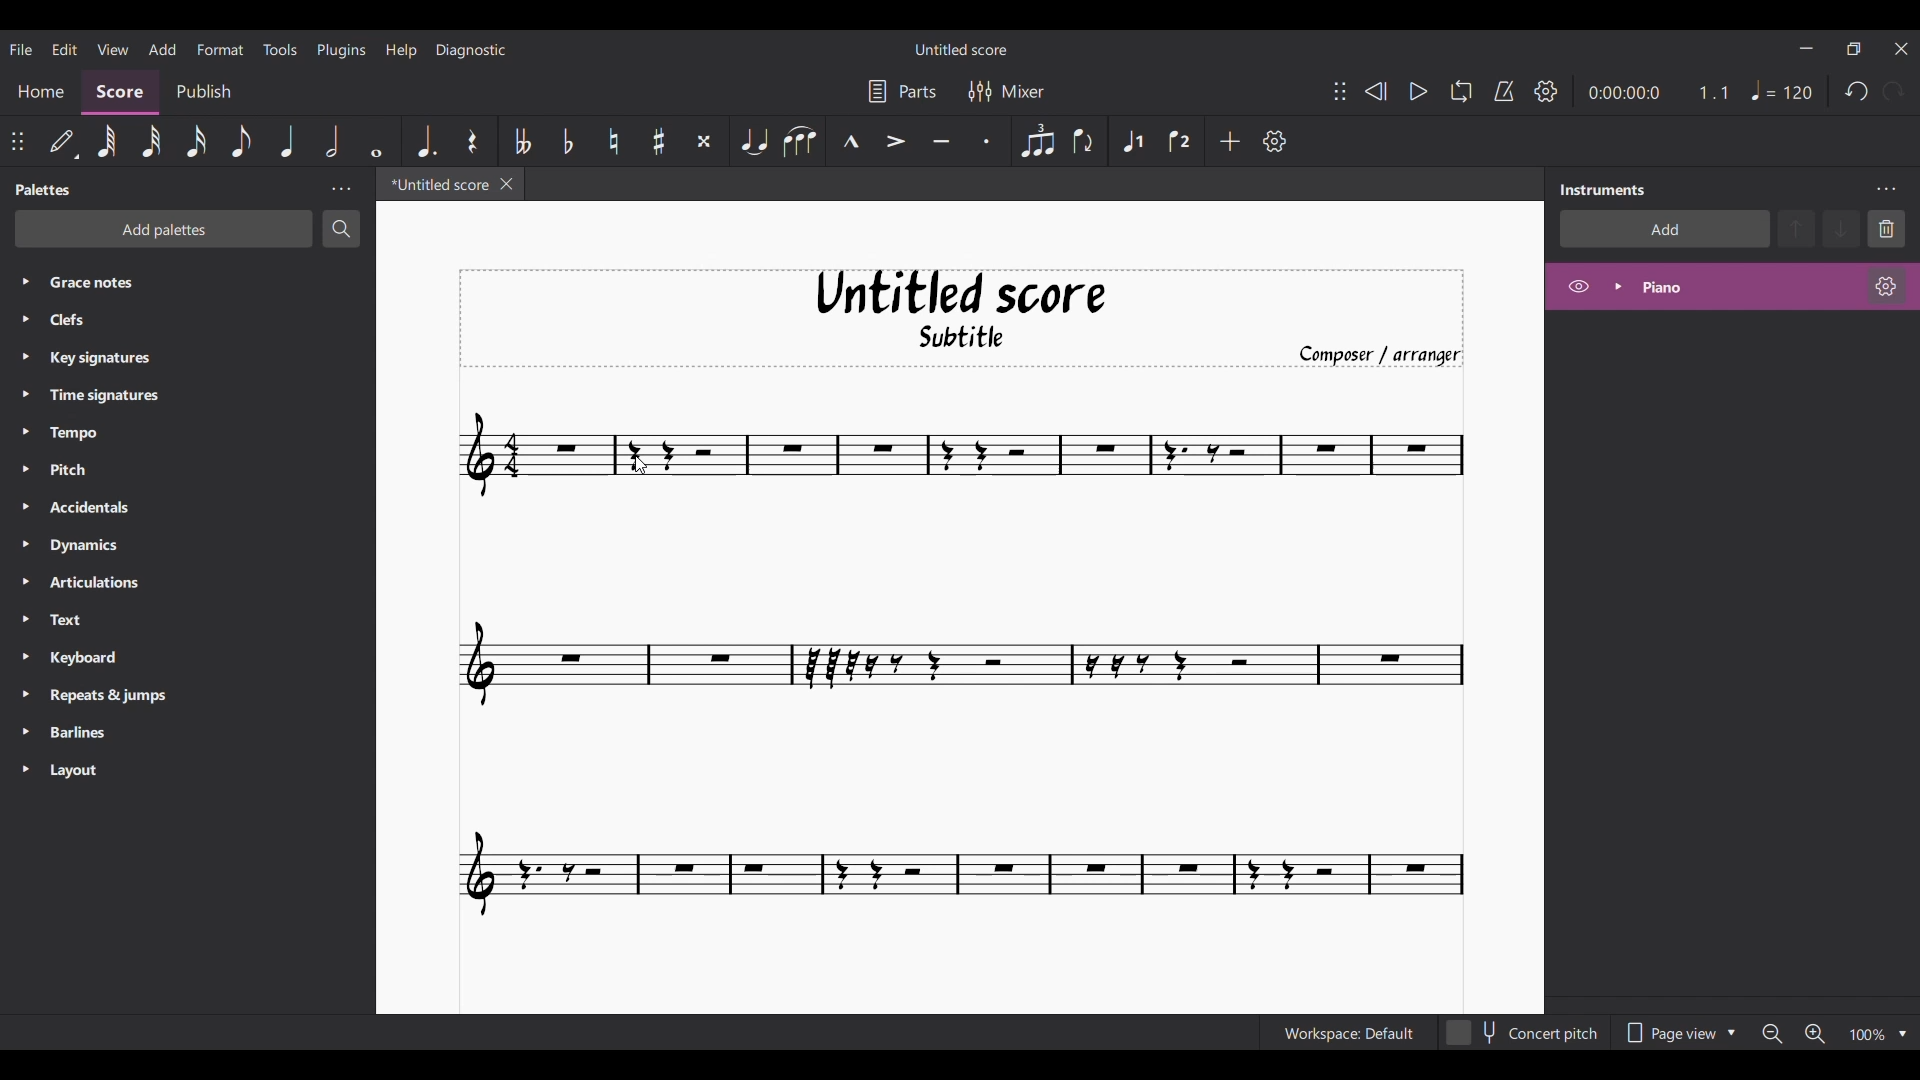  I want to click on Publish section, so click(203, 93).